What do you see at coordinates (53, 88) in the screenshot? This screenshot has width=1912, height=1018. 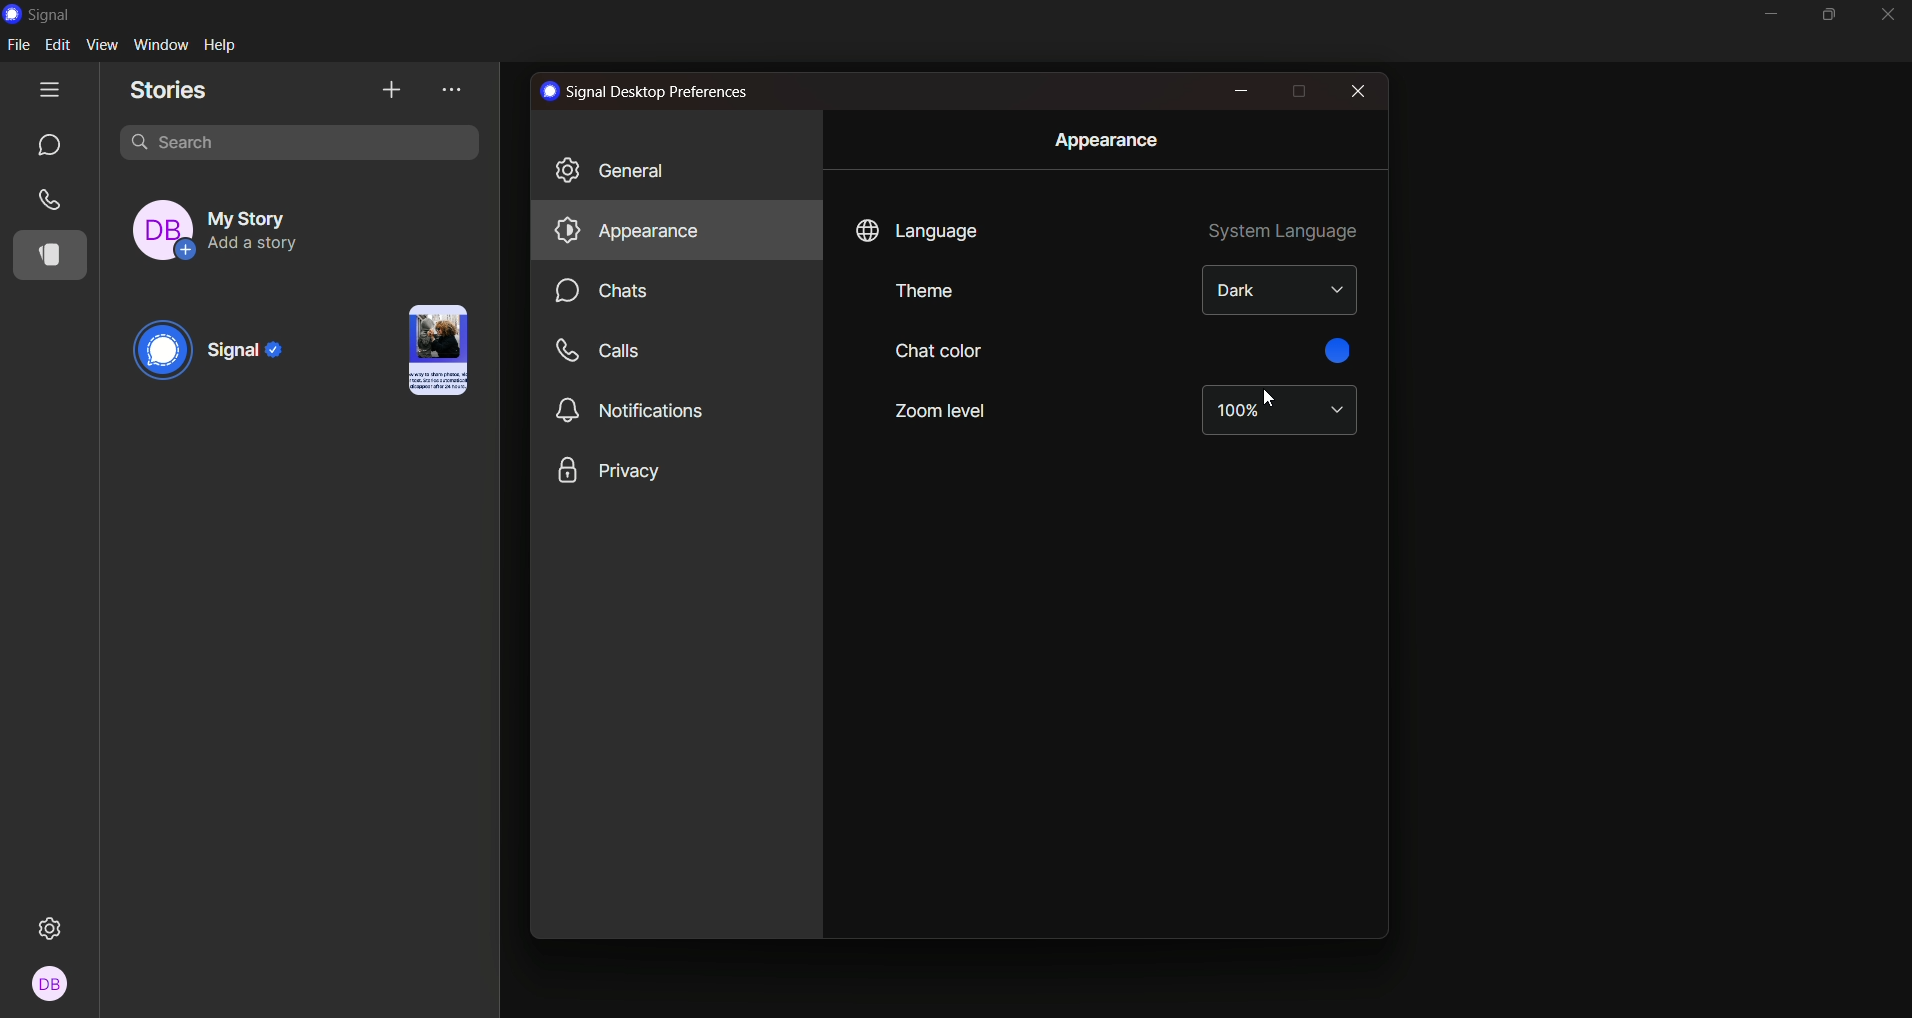 I see `hide tabs` at bounding box center [53, 88].